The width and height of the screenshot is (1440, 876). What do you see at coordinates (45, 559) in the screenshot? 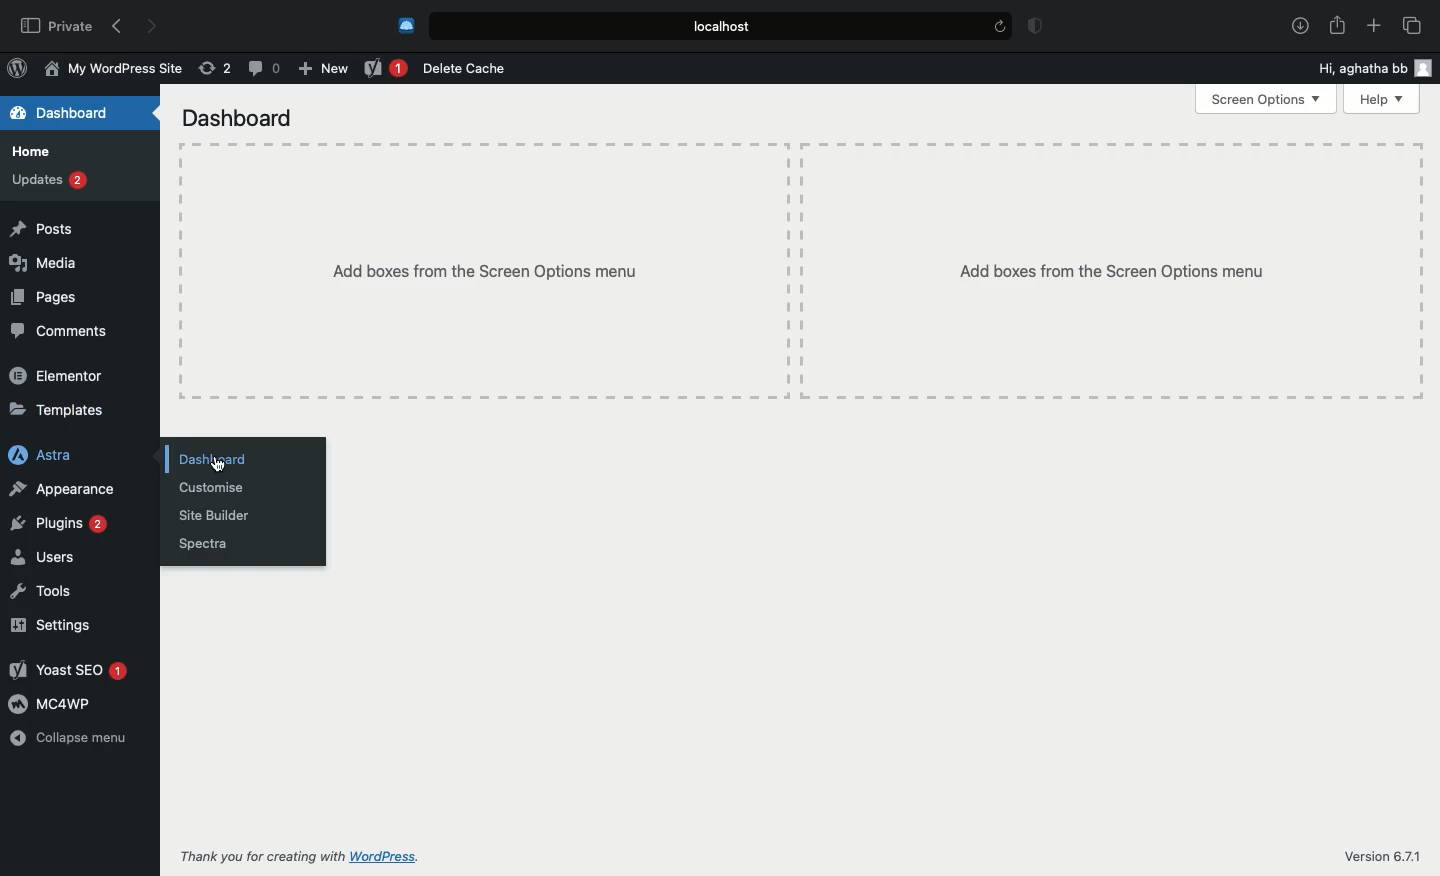
I see `Users` at bounding box center [45, 559].